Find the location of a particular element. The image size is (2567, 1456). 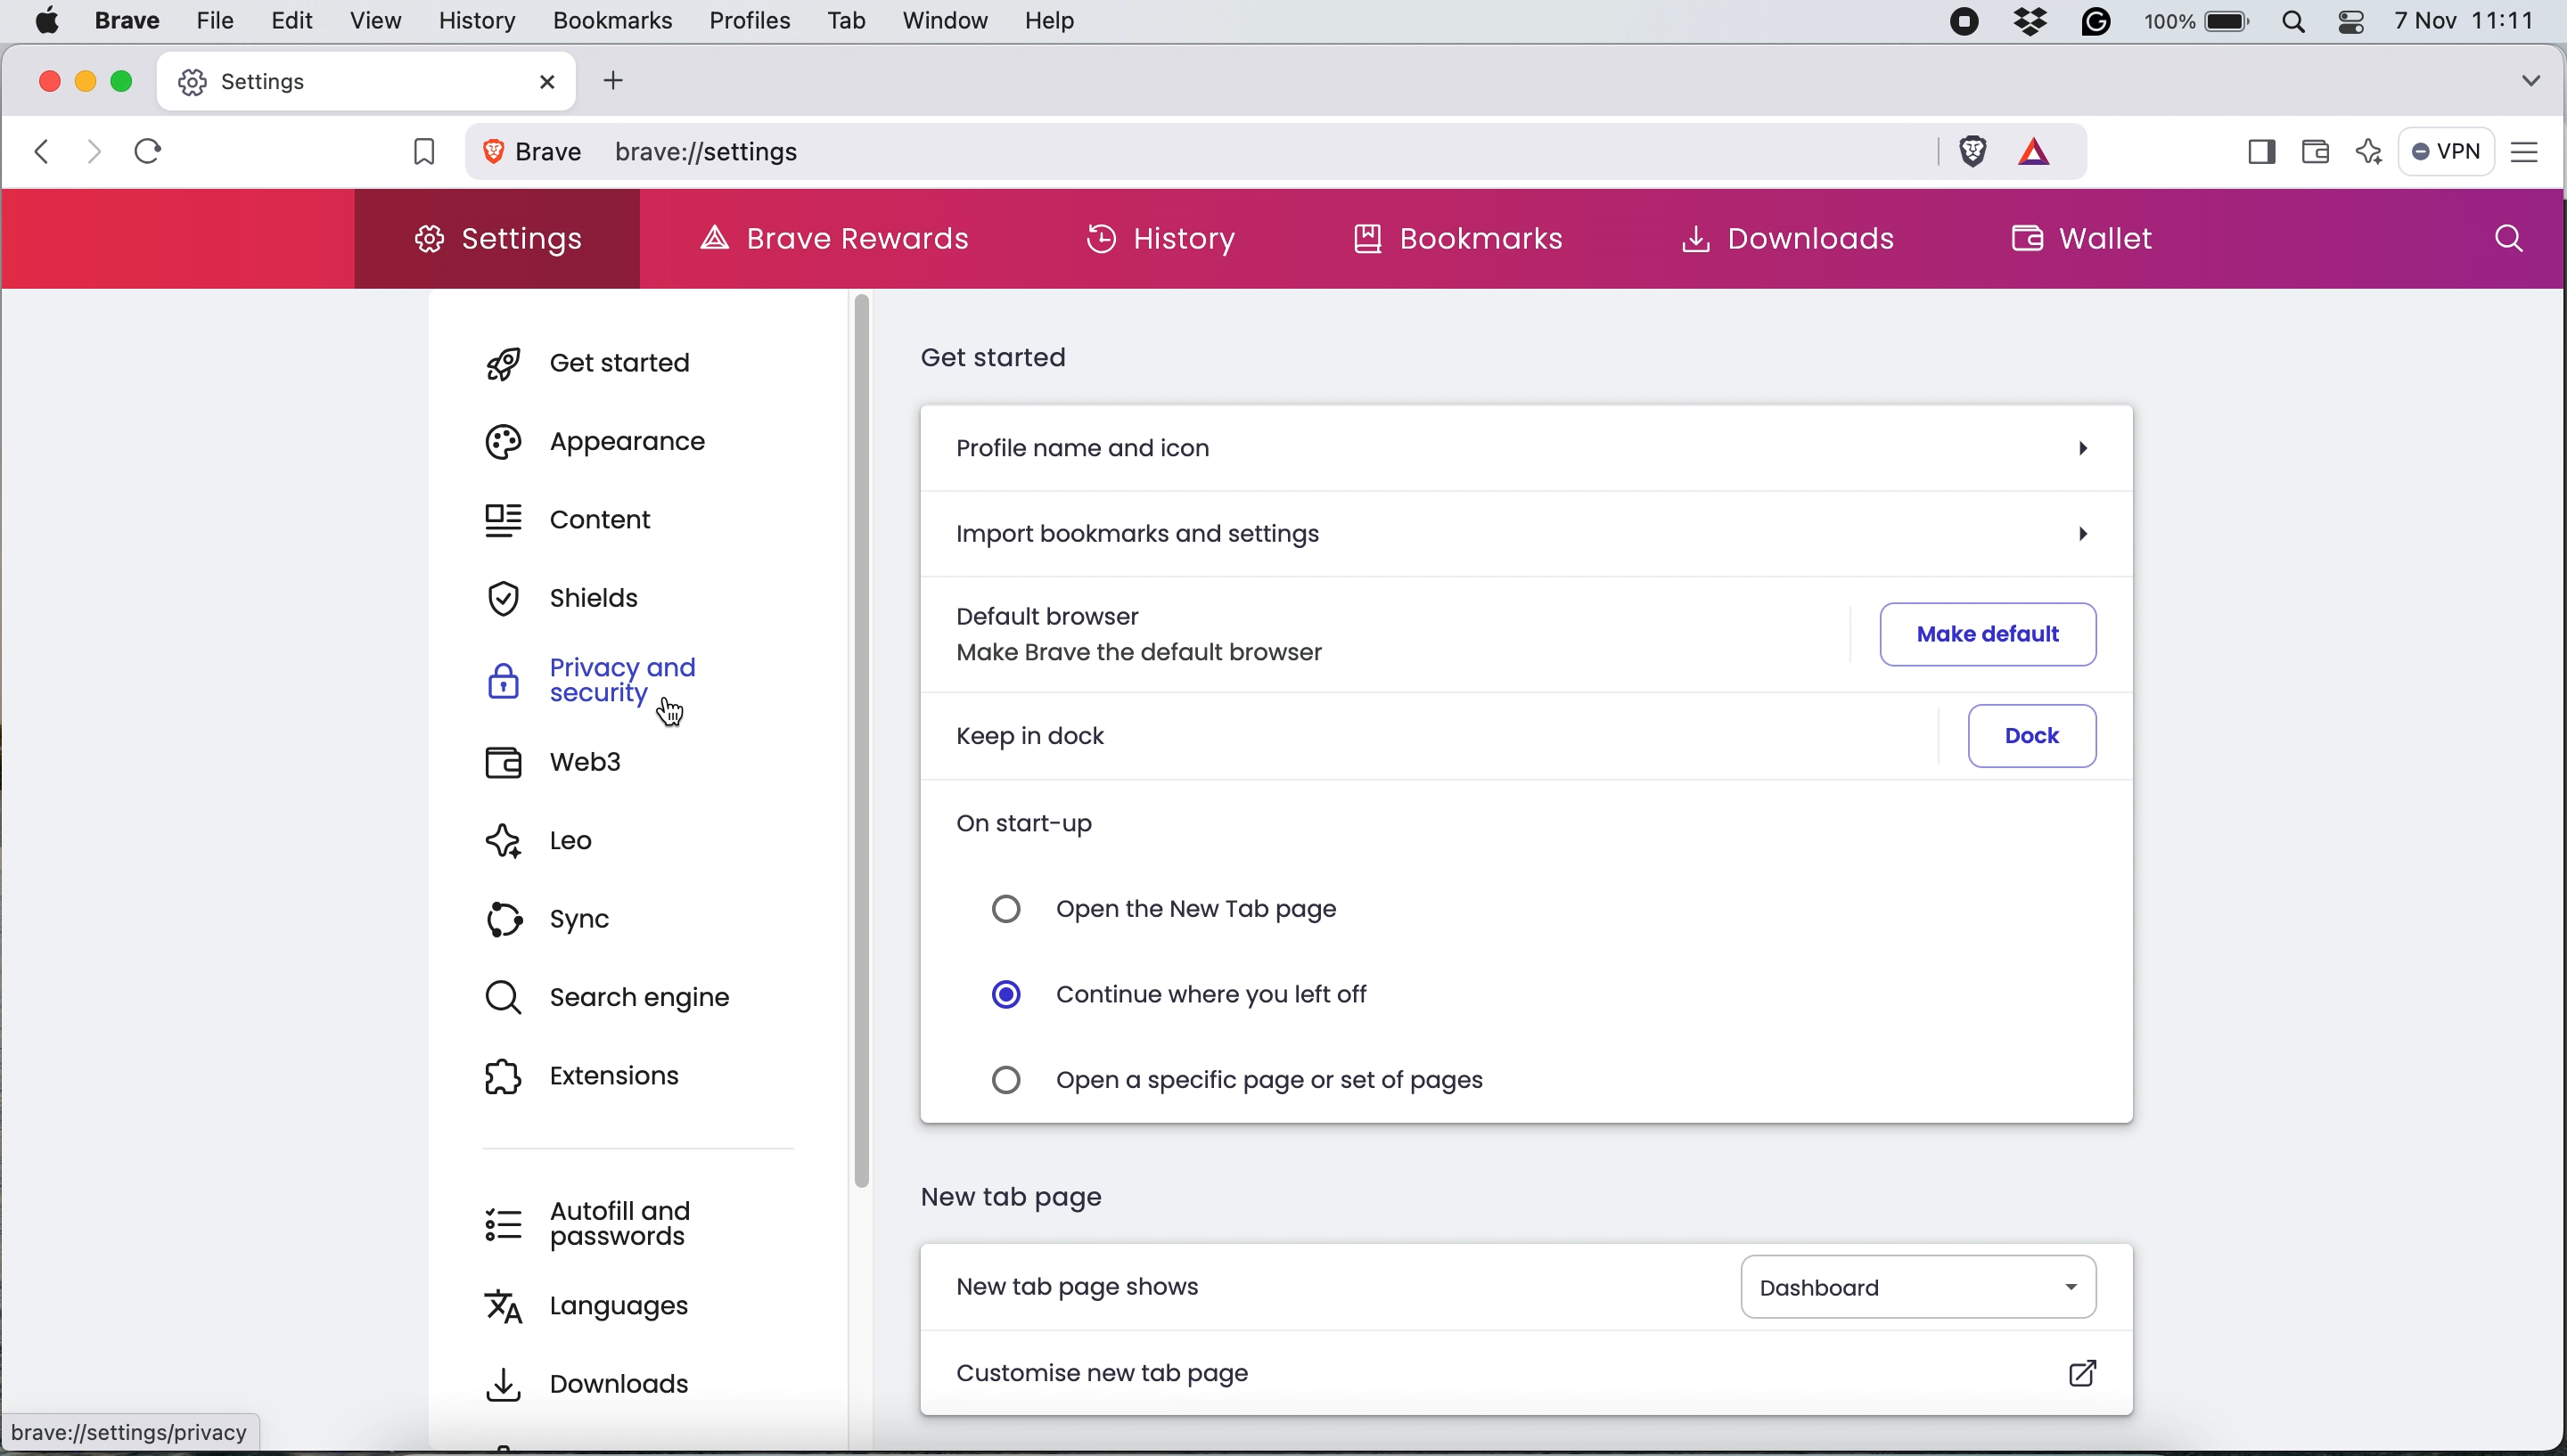

autofill and passwords is located at coordinates (601, 1225).